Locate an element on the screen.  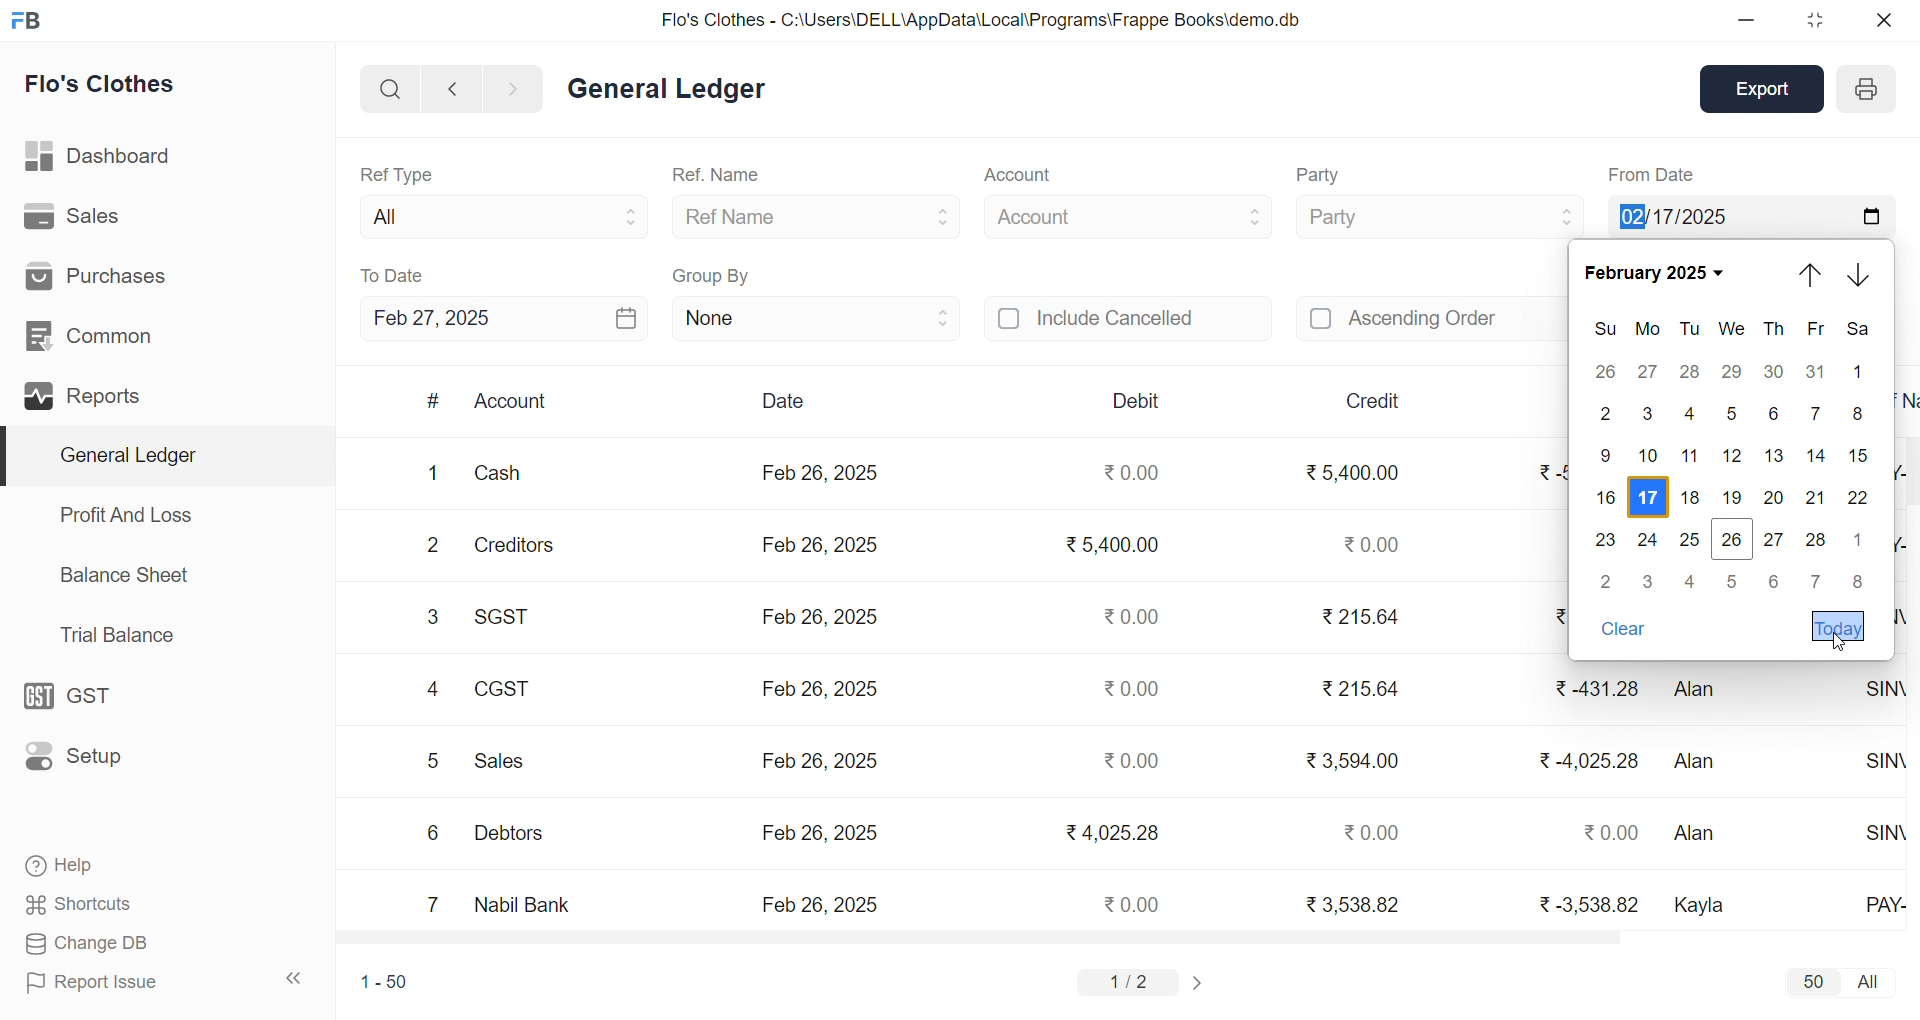
14 is located at coordinates (1812, 455).